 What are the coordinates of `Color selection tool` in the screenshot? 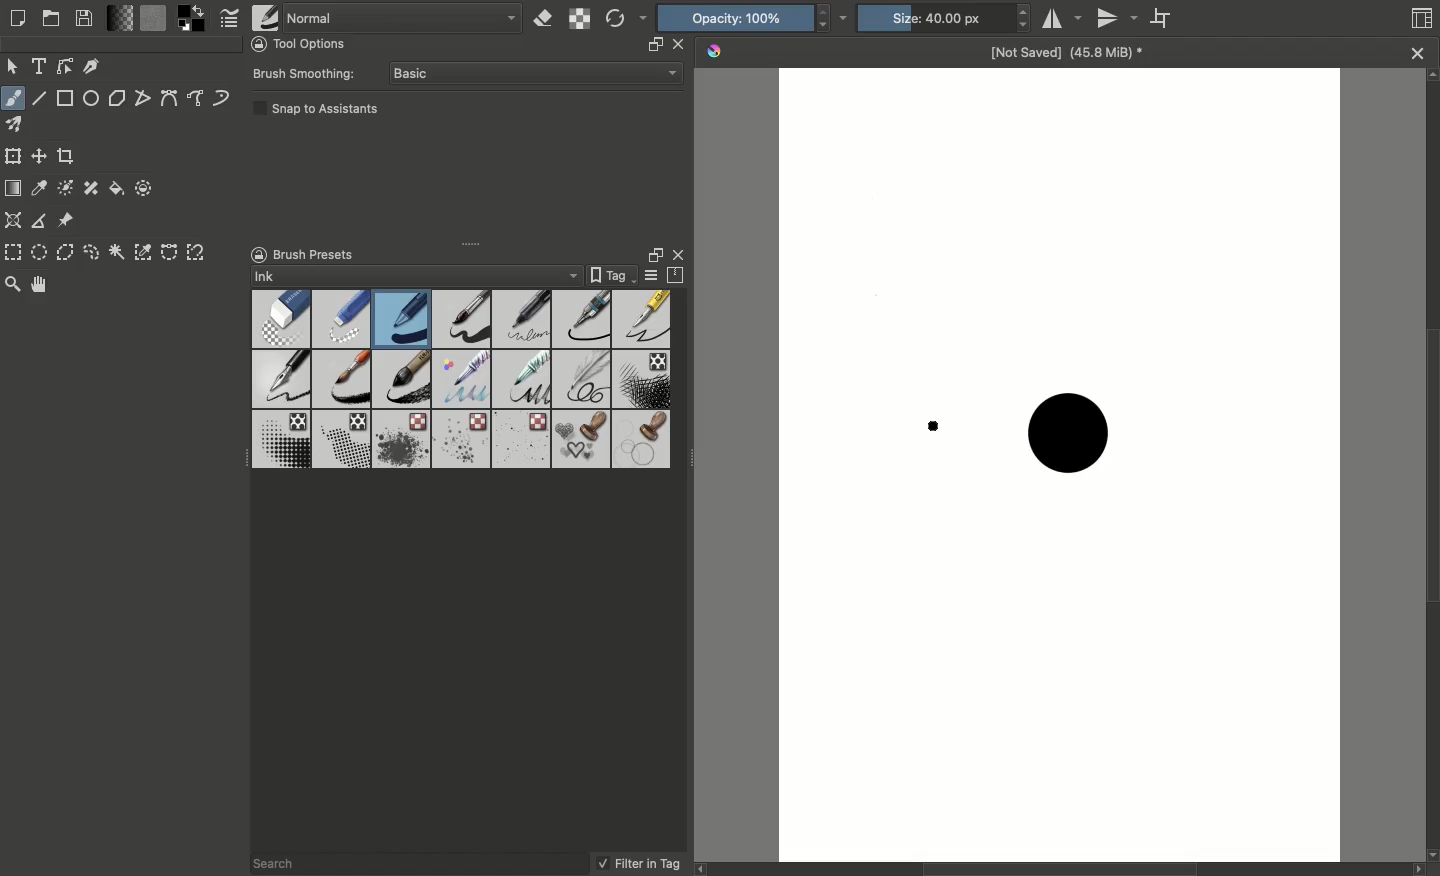 It's located at (144, 251).